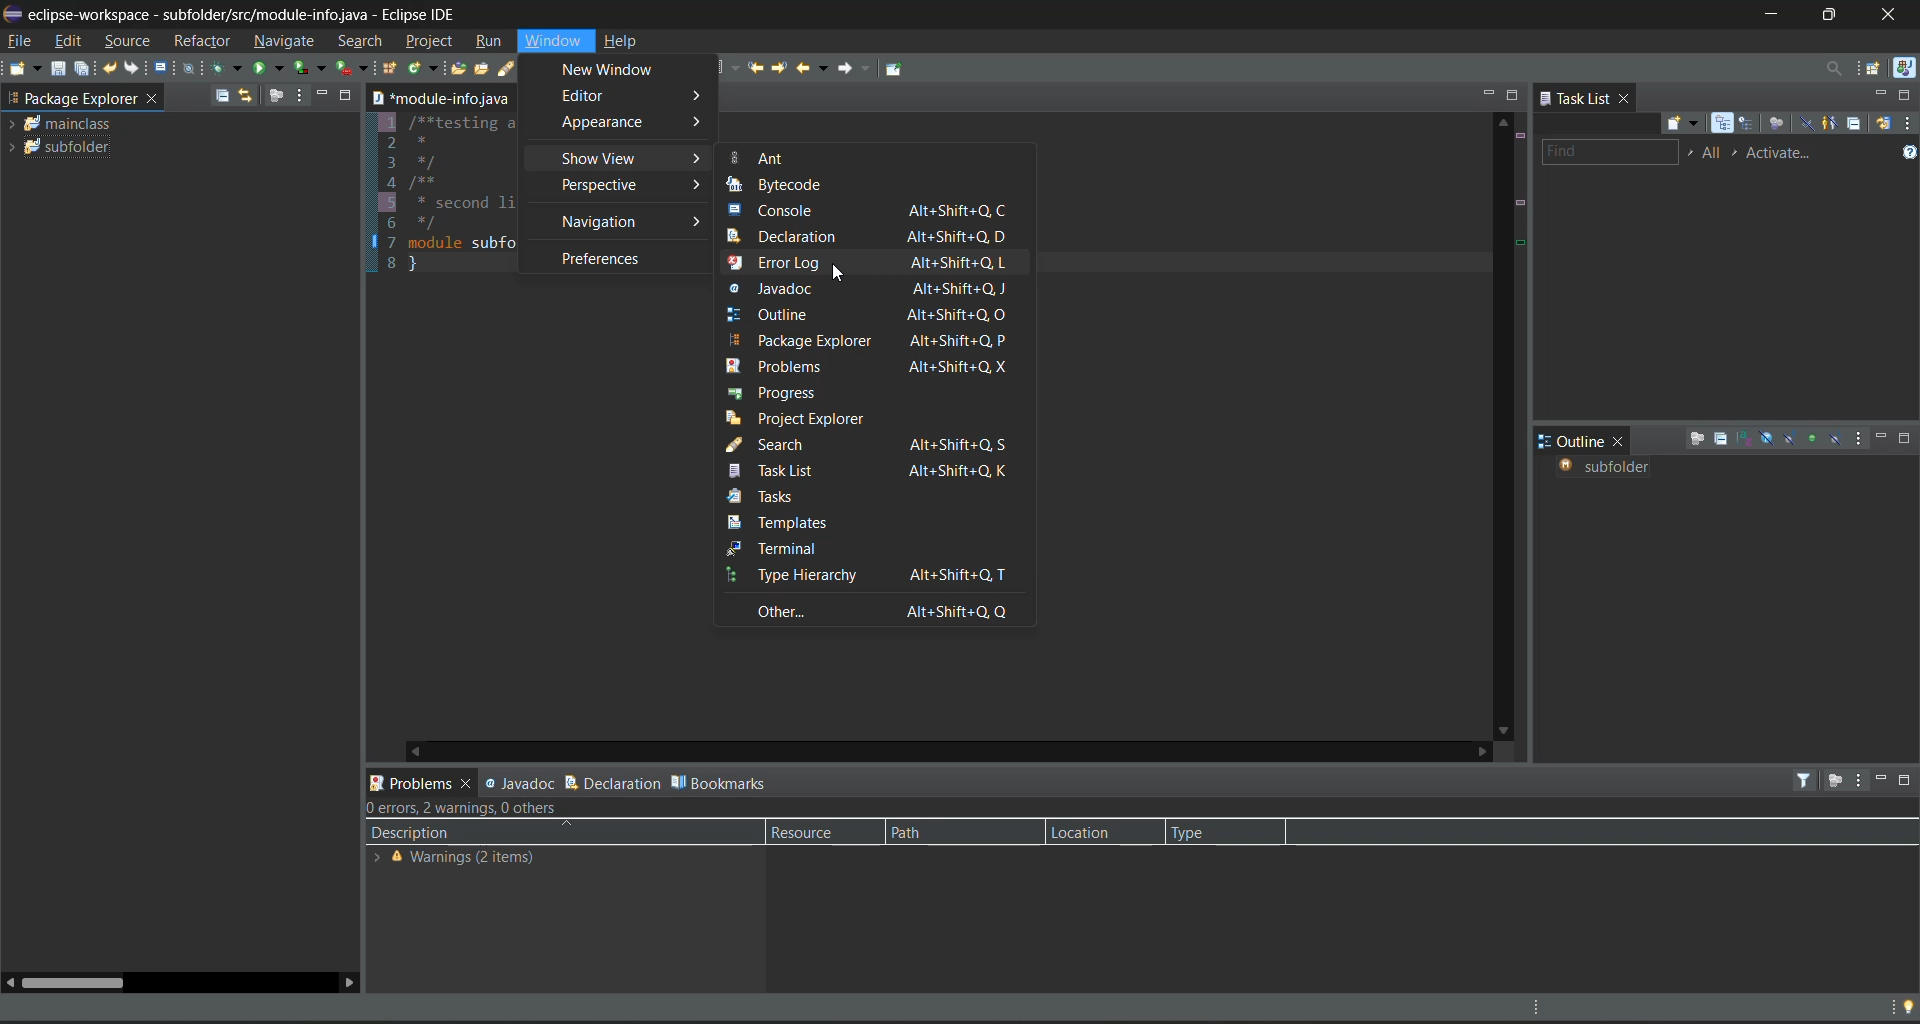 Image resolution: width=1920 pixels, height=1024 pixels. Describe the element at coordinates (431, 40) in the screenshot. I see `project` at that location.